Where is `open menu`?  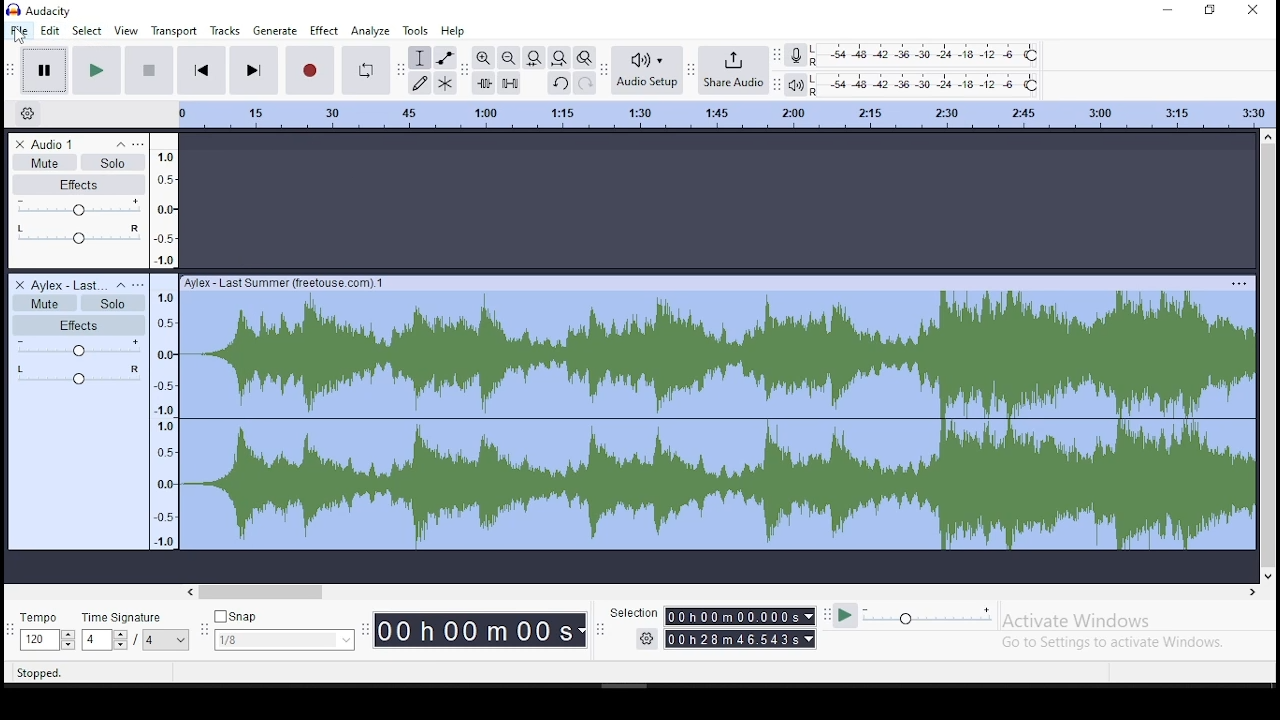
open menu is located at coordinates (140, 144).